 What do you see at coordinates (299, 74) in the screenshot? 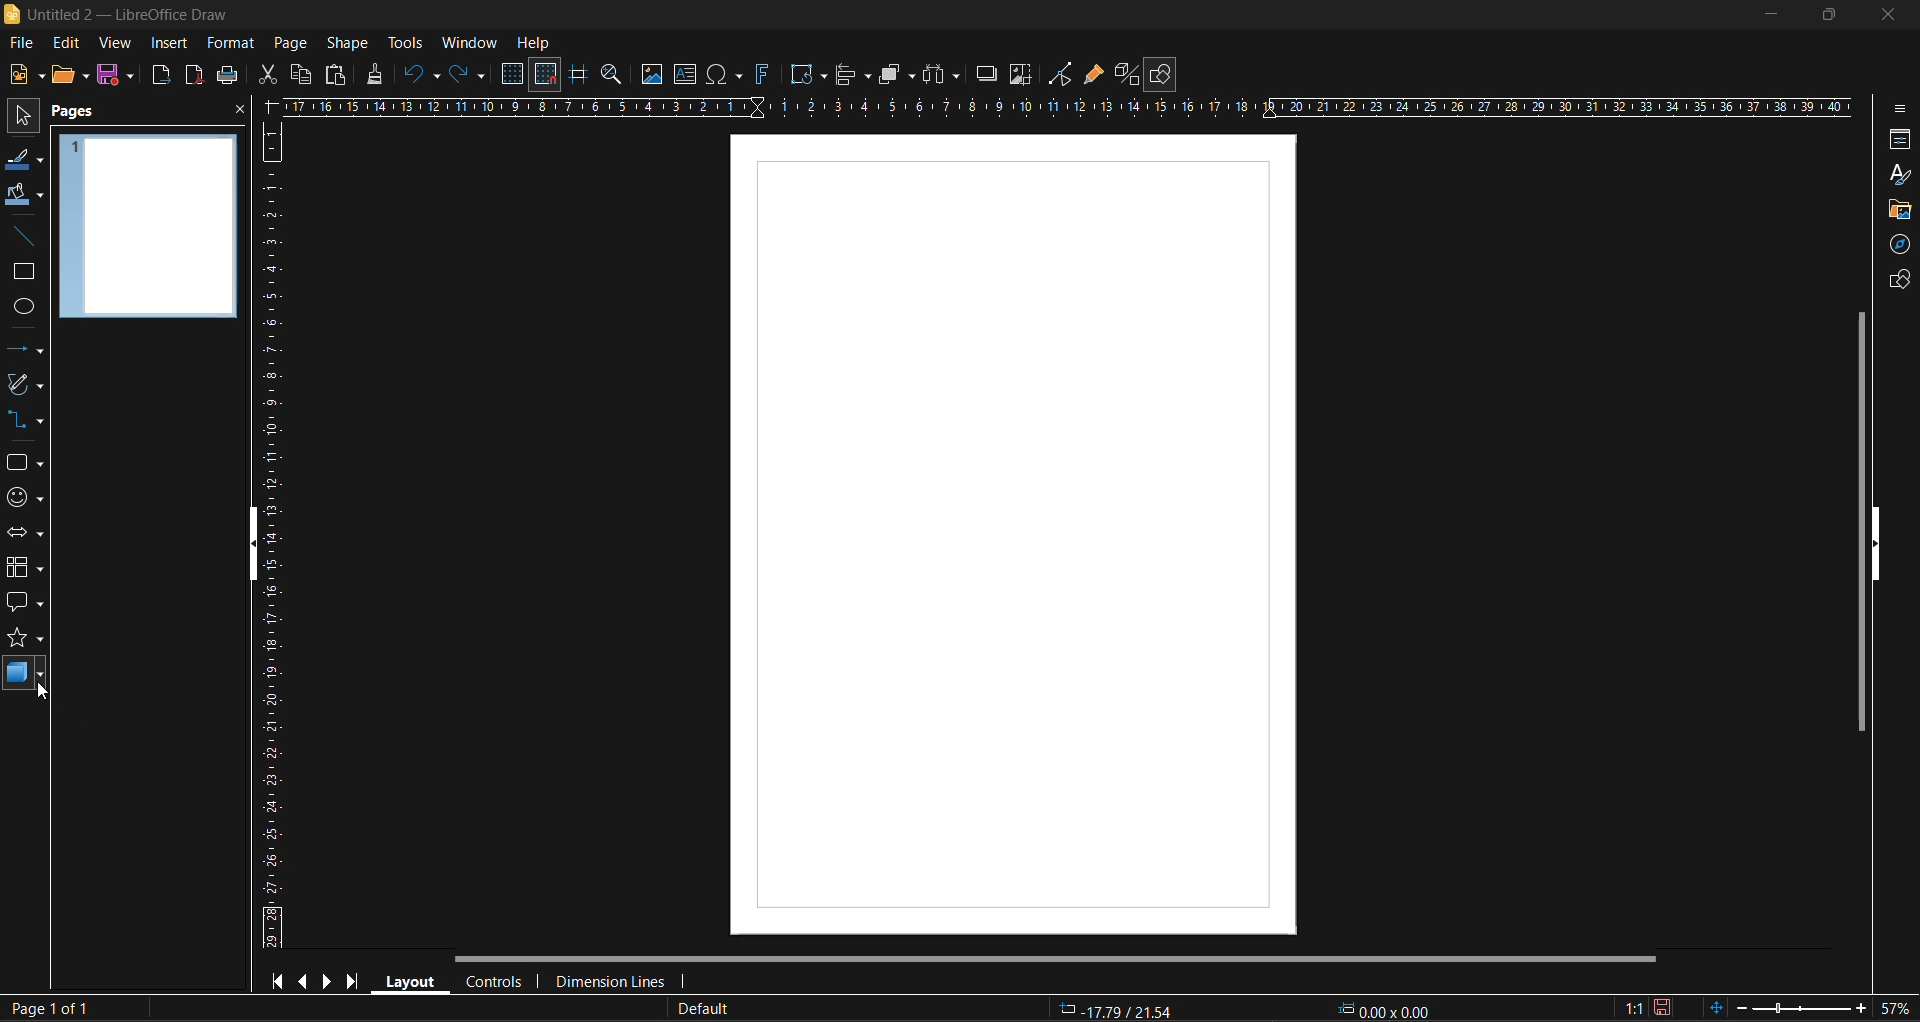
I see `copy` at bounding box center [299, 74].